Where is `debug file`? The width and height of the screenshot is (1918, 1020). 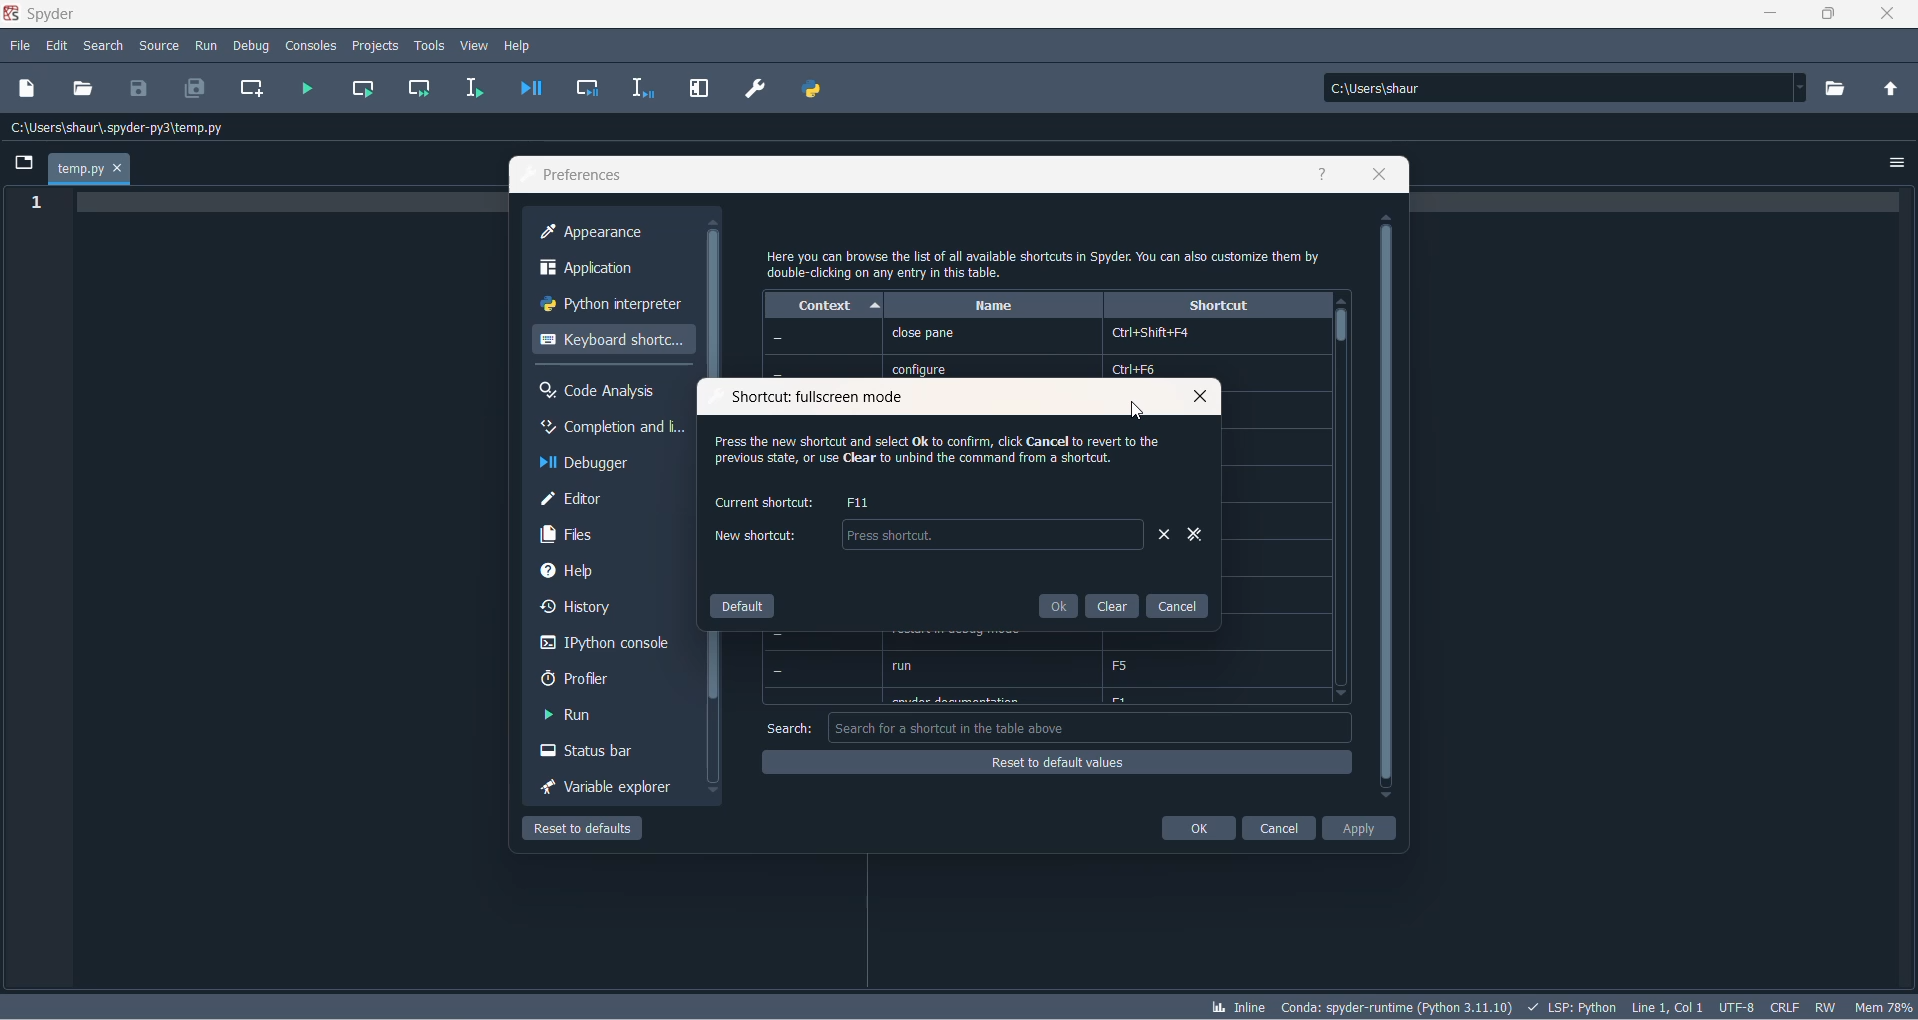 debug file is located at coordinates (527, 90).